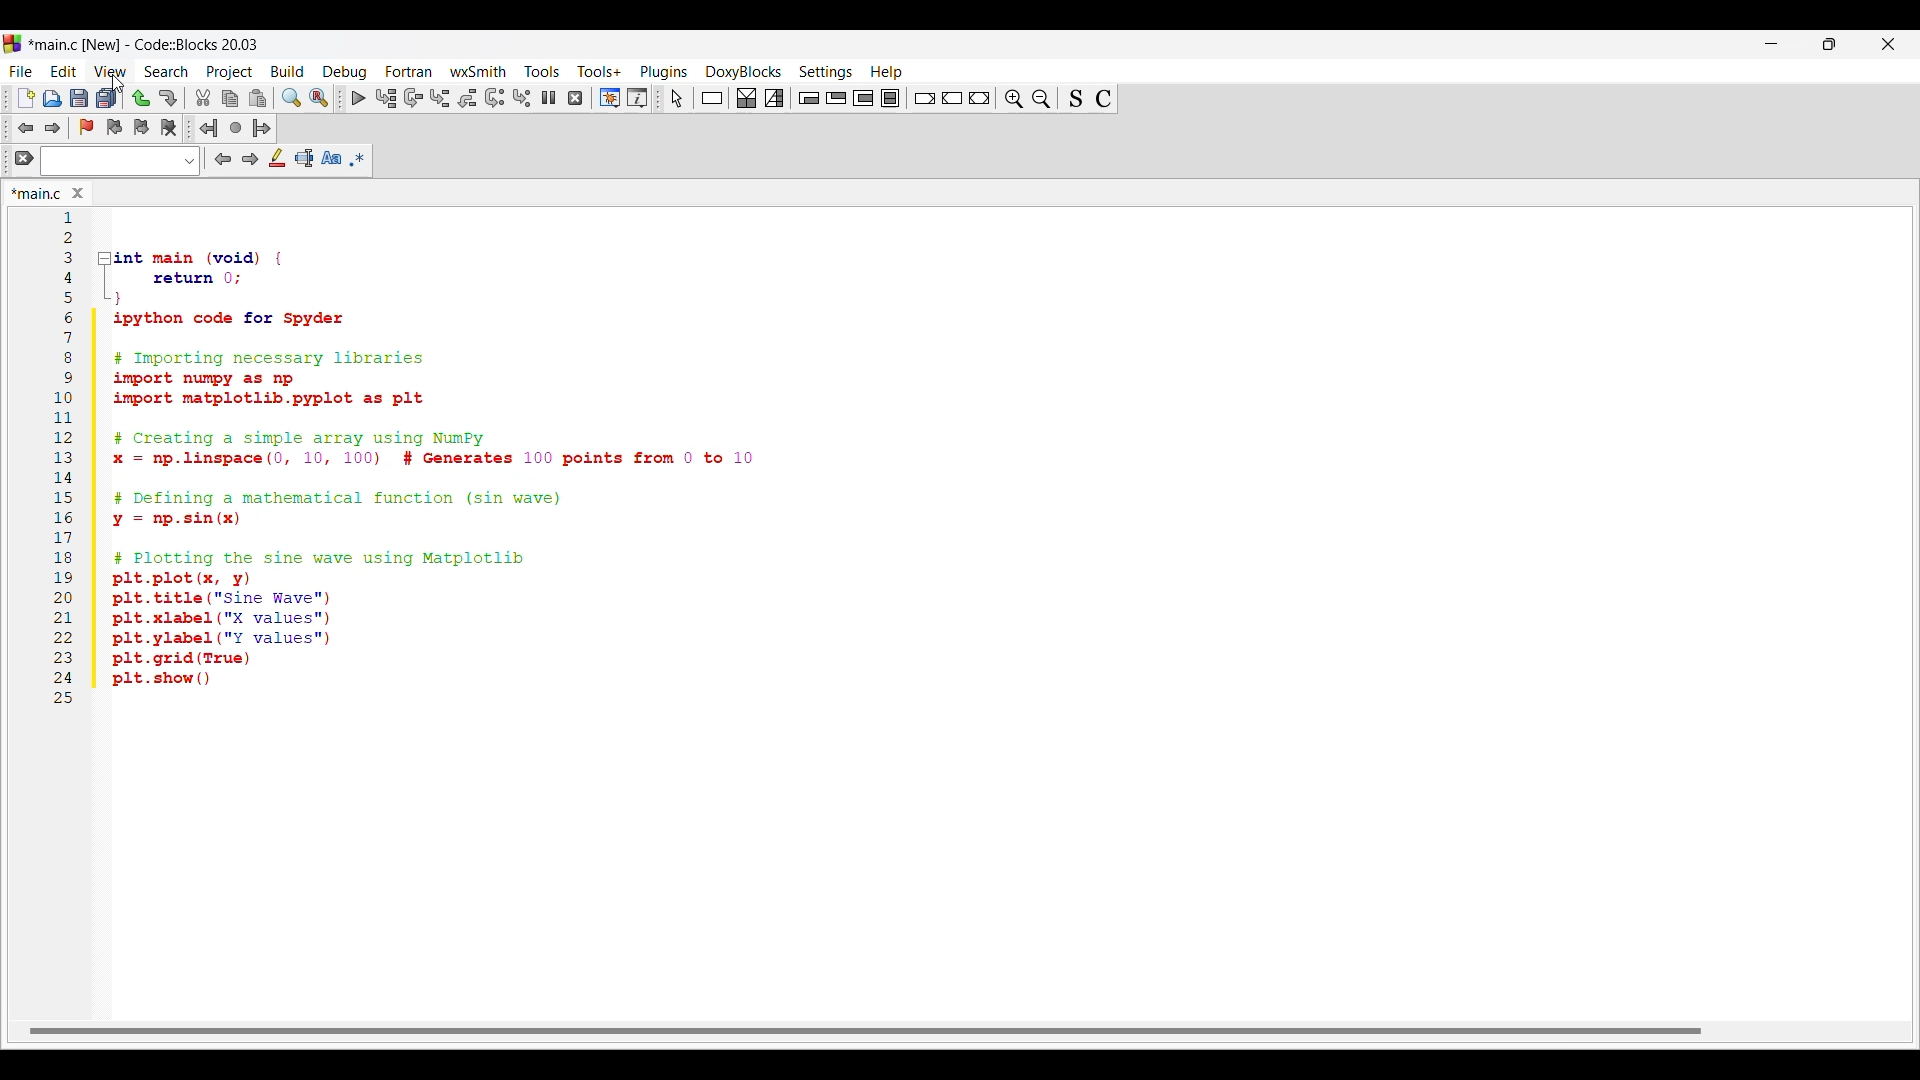 Image resolution: width=1920 pixels, height=1080 pixels. I want to click on Debug/Continue, so click(359, 98).